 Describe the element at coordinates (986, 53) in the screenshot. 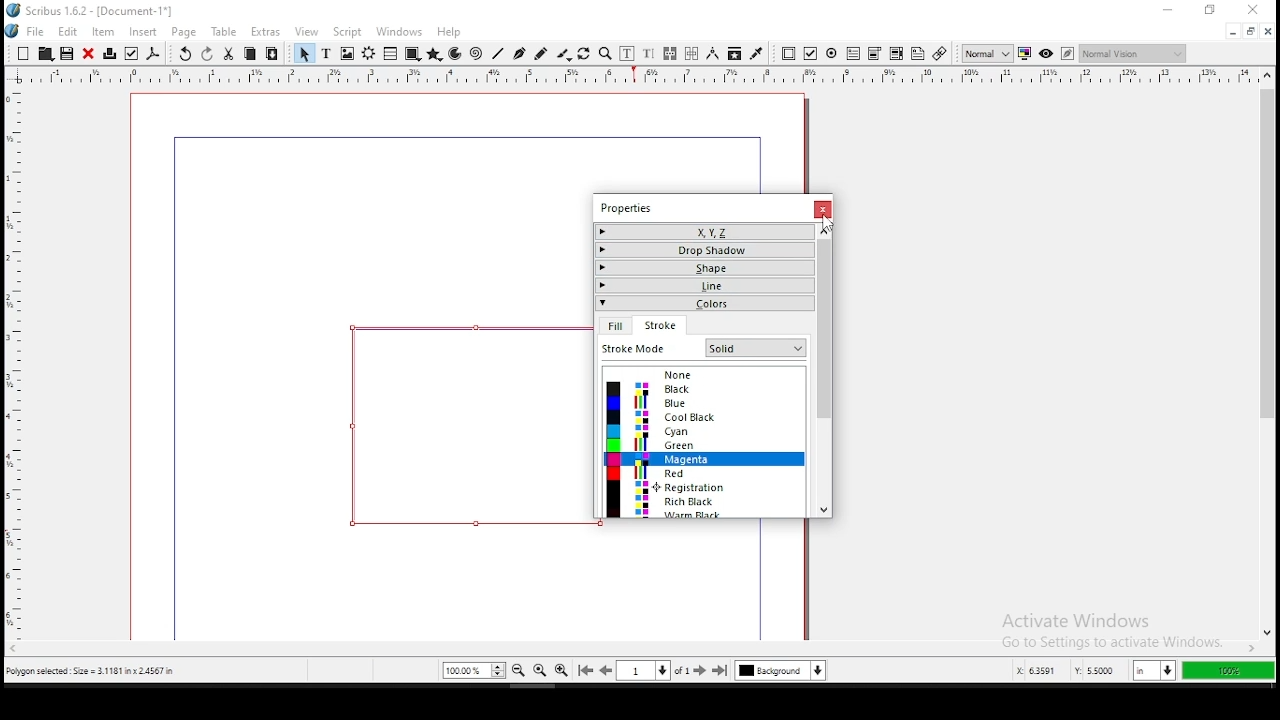

I see `toggle image preview quality` at that location.